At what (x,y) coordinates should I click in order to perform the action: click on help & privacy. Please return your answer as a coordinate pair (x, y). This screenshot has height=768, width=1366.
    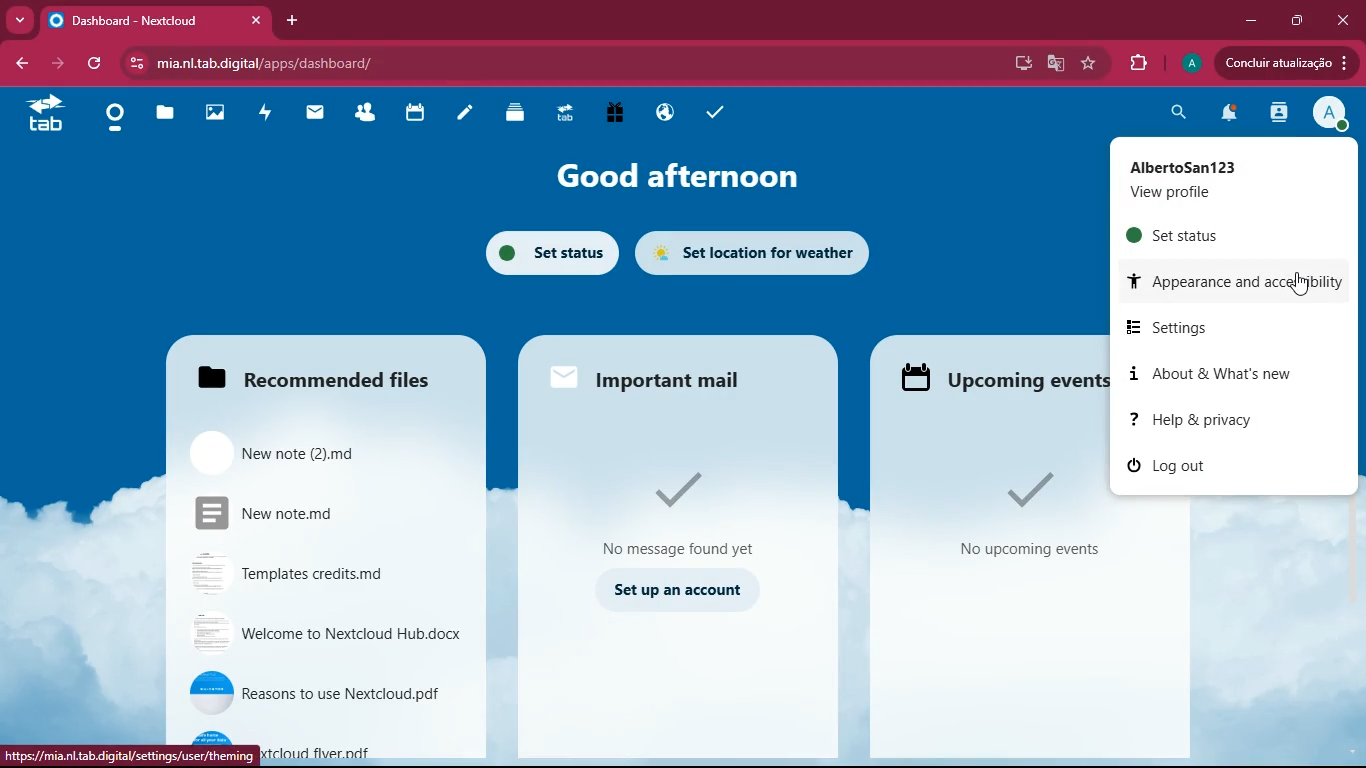
    Looking at the image, I should click on (1205, 417).